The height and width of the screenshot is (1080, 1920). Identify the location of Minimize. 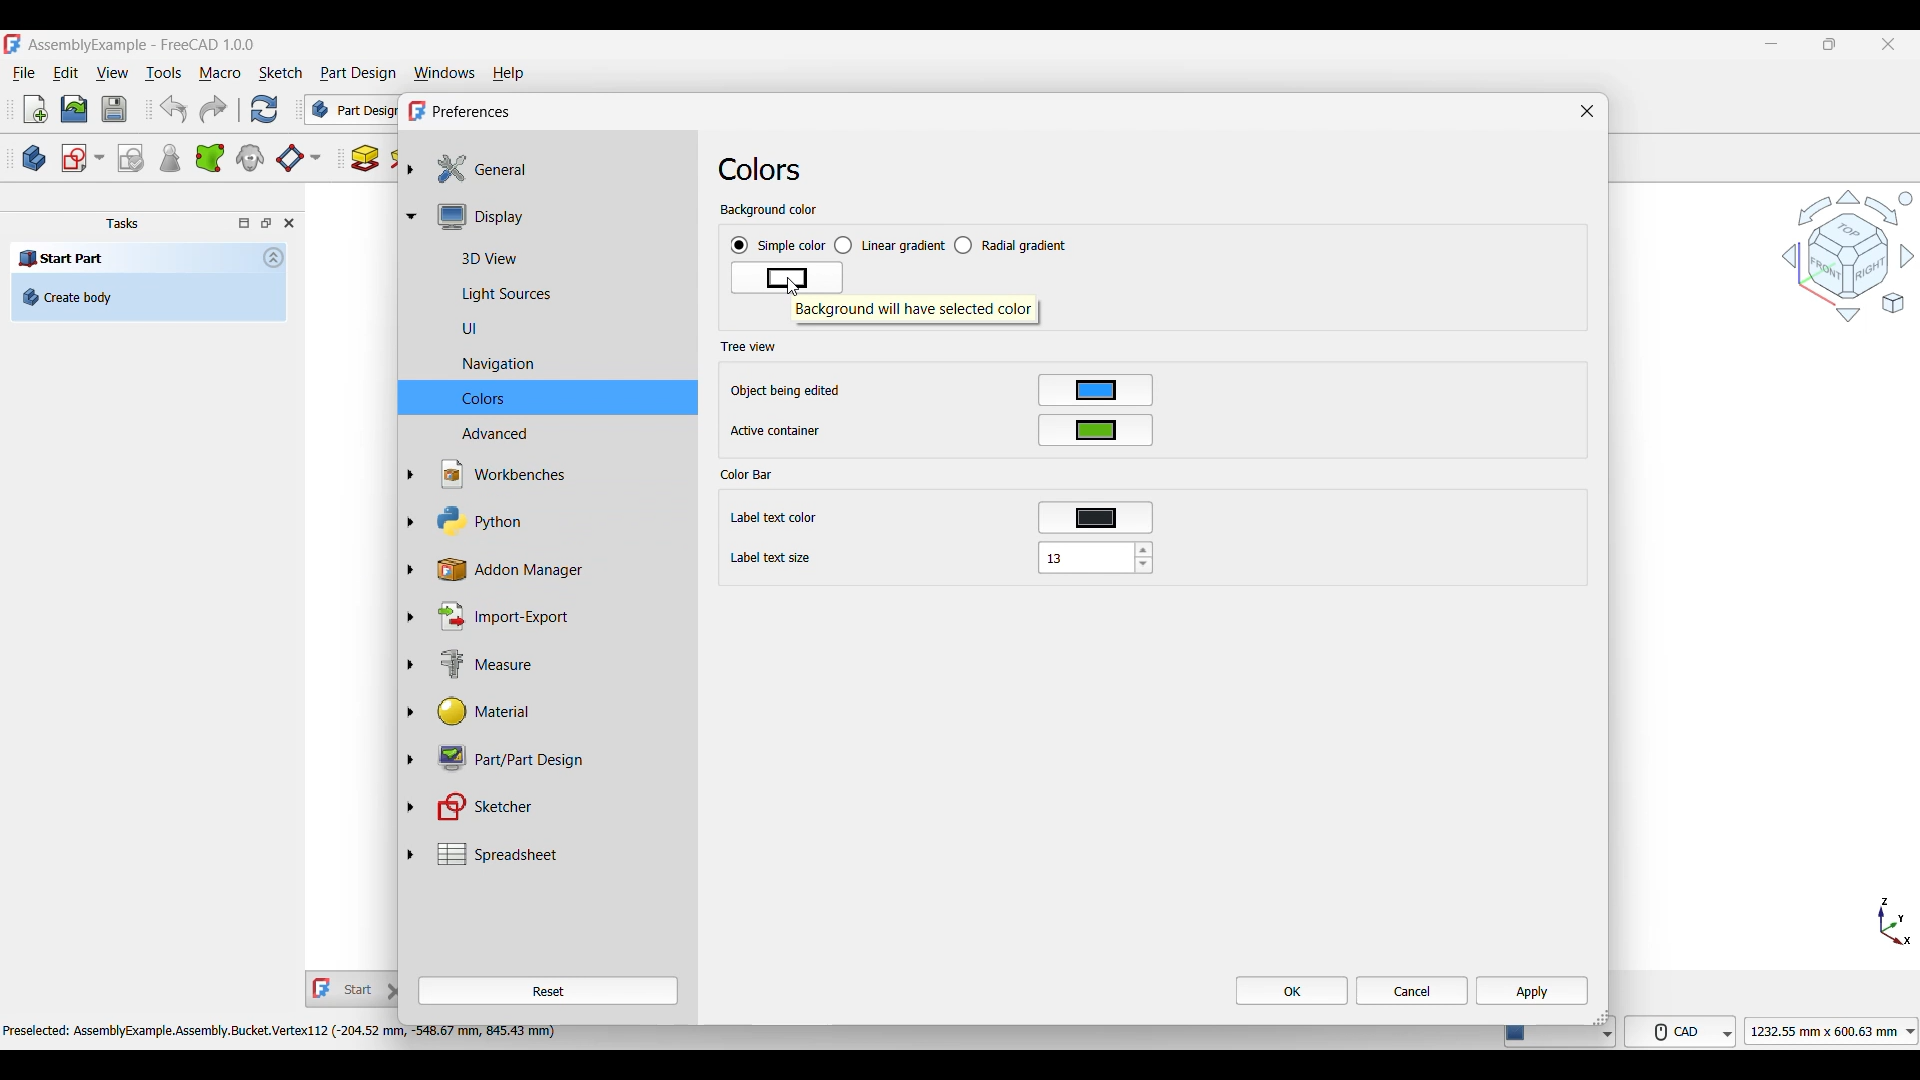
(1771, 44).